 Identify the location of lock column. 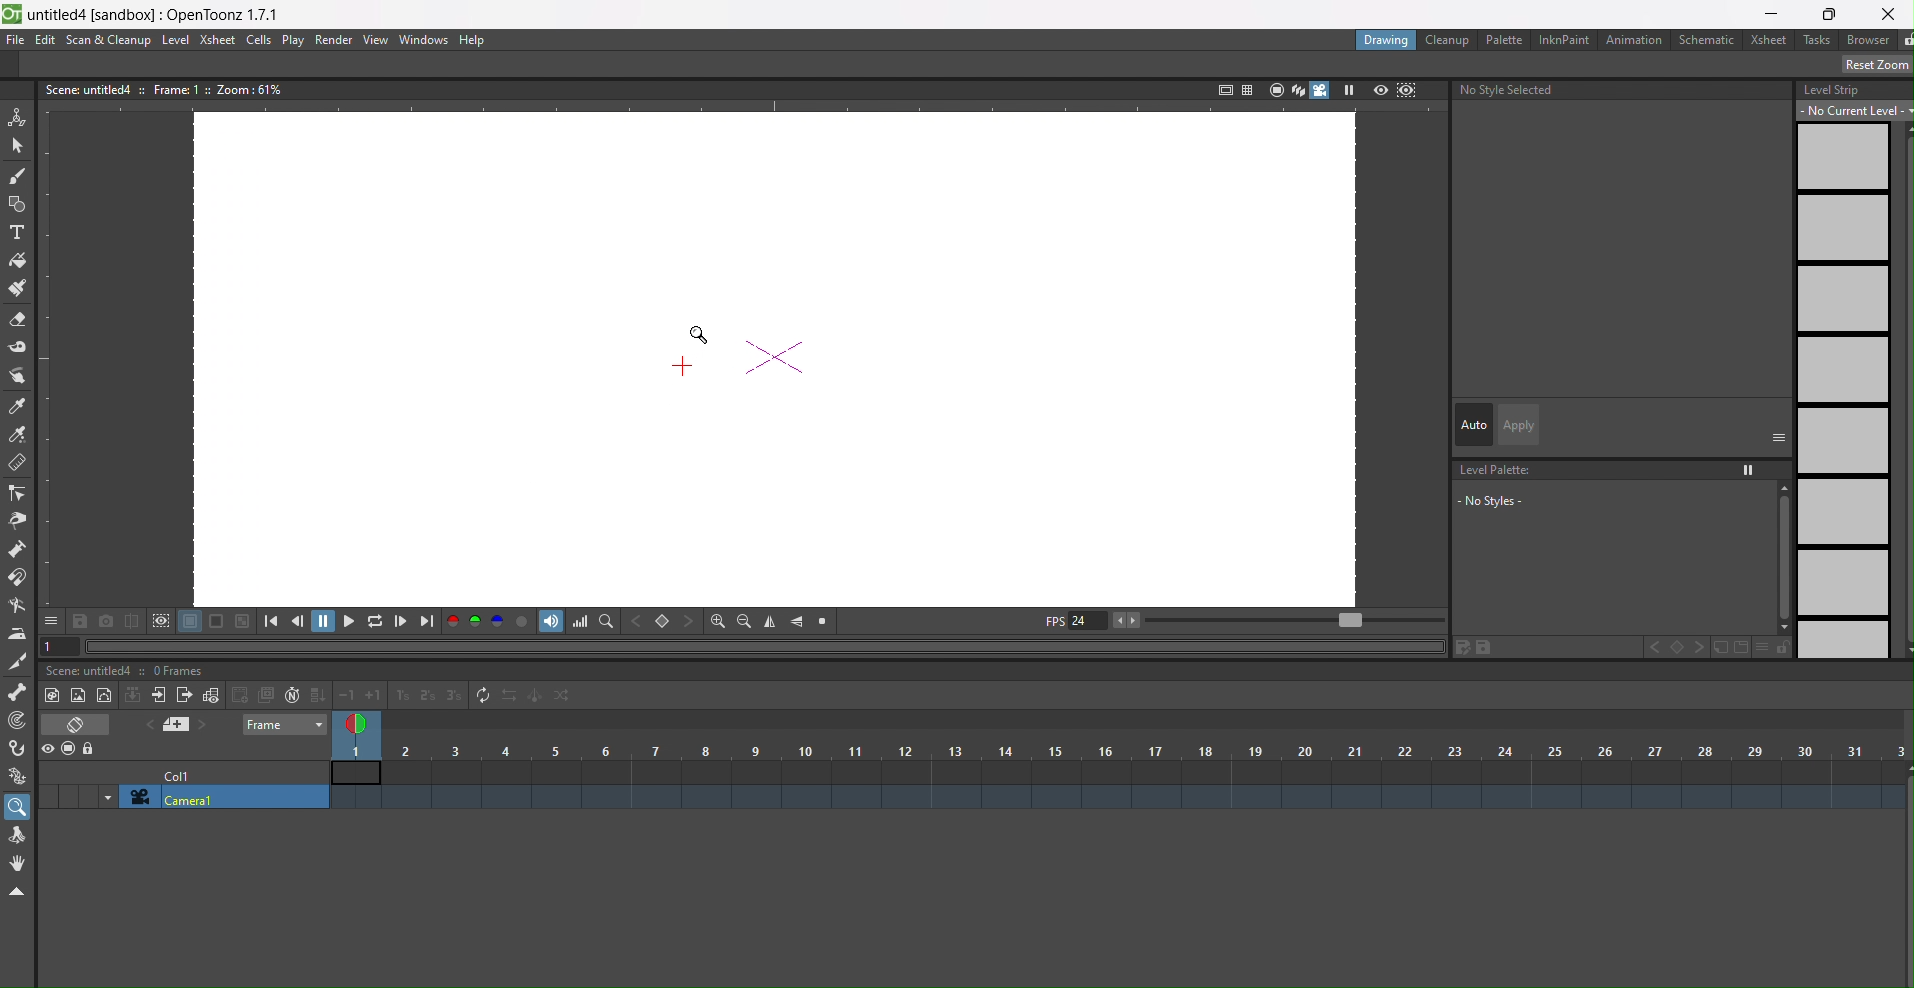
(90, 750).